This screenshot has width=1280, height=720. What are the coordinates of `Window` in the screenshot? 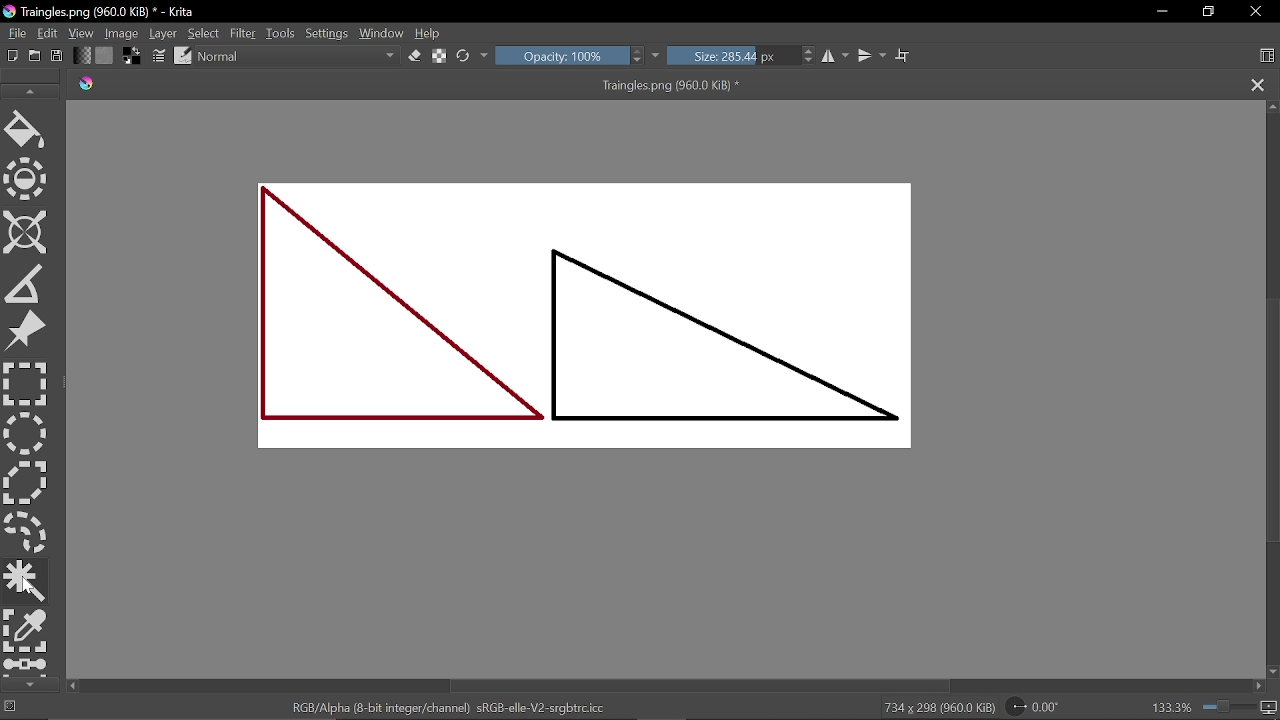 It's located at (383, 31).